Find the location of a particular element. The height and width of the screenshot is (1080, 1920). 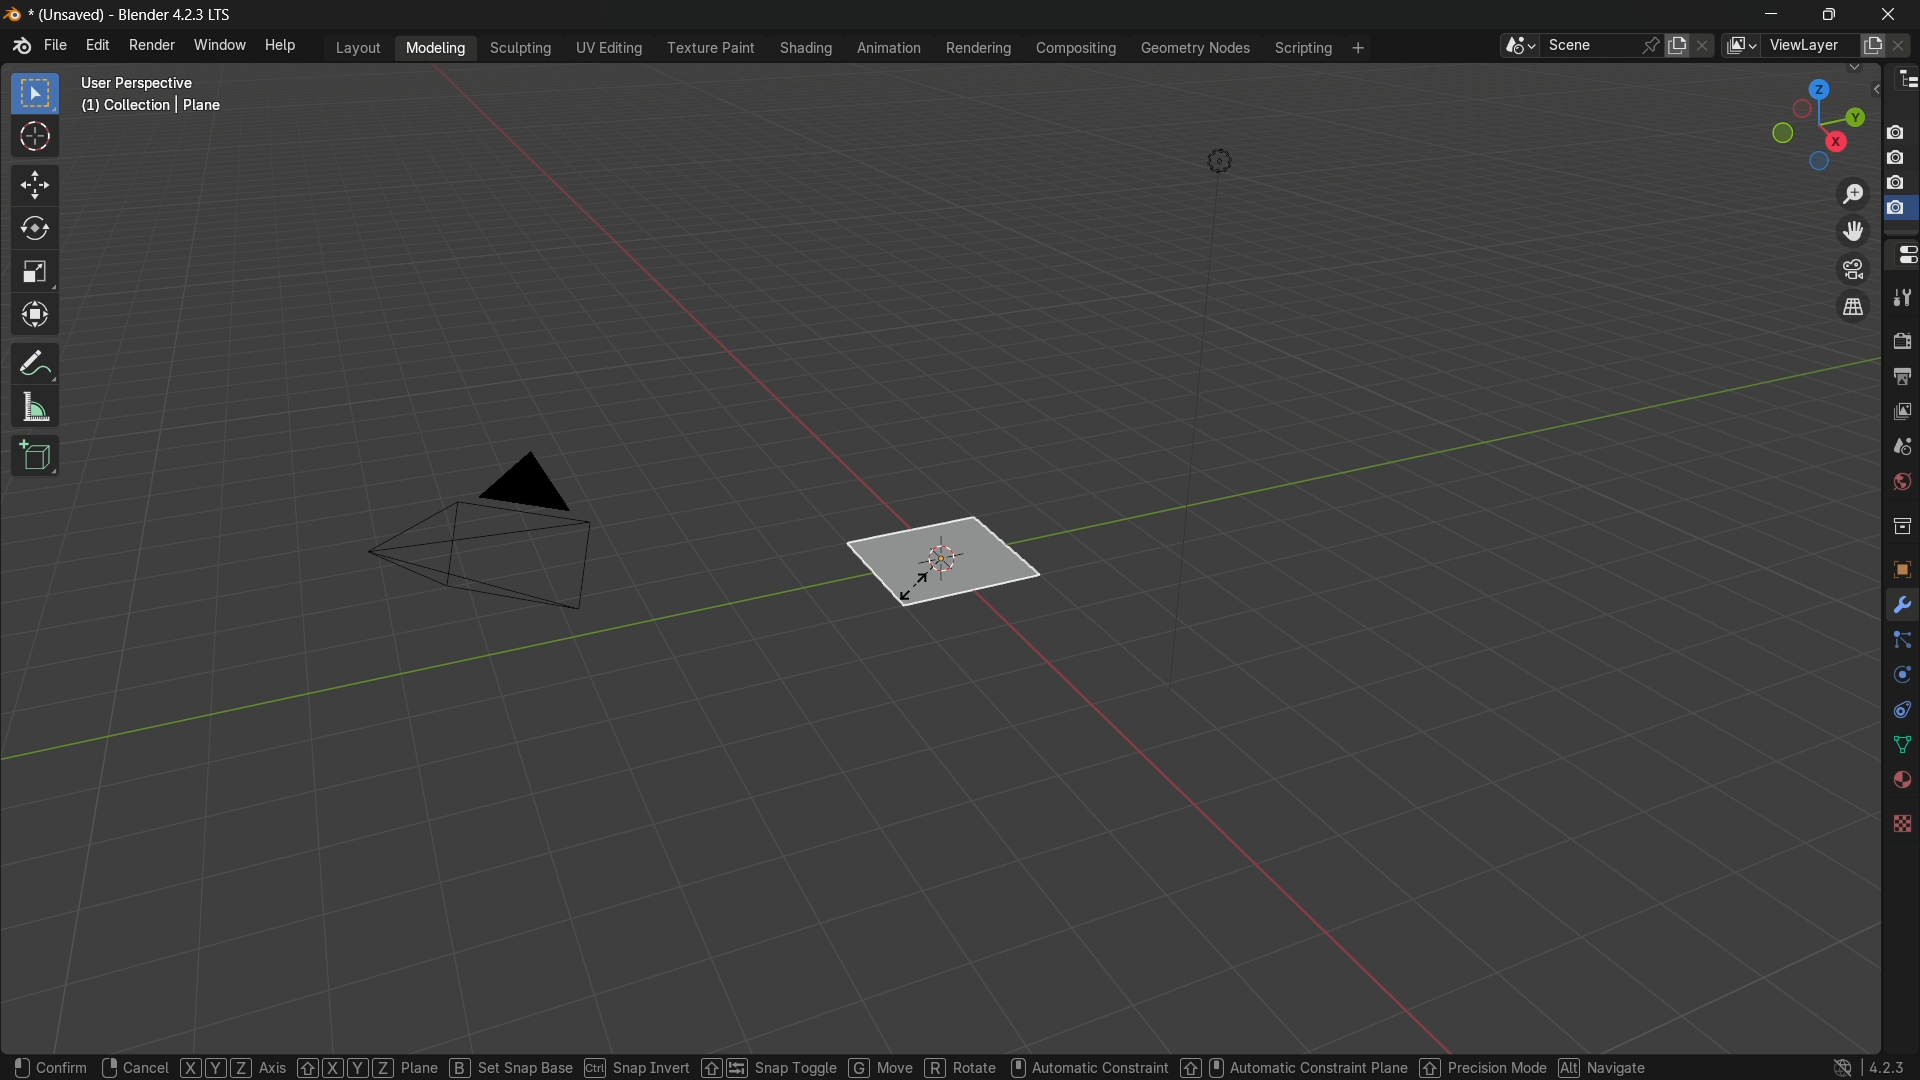

annotate is located at coordinates (34, 364).